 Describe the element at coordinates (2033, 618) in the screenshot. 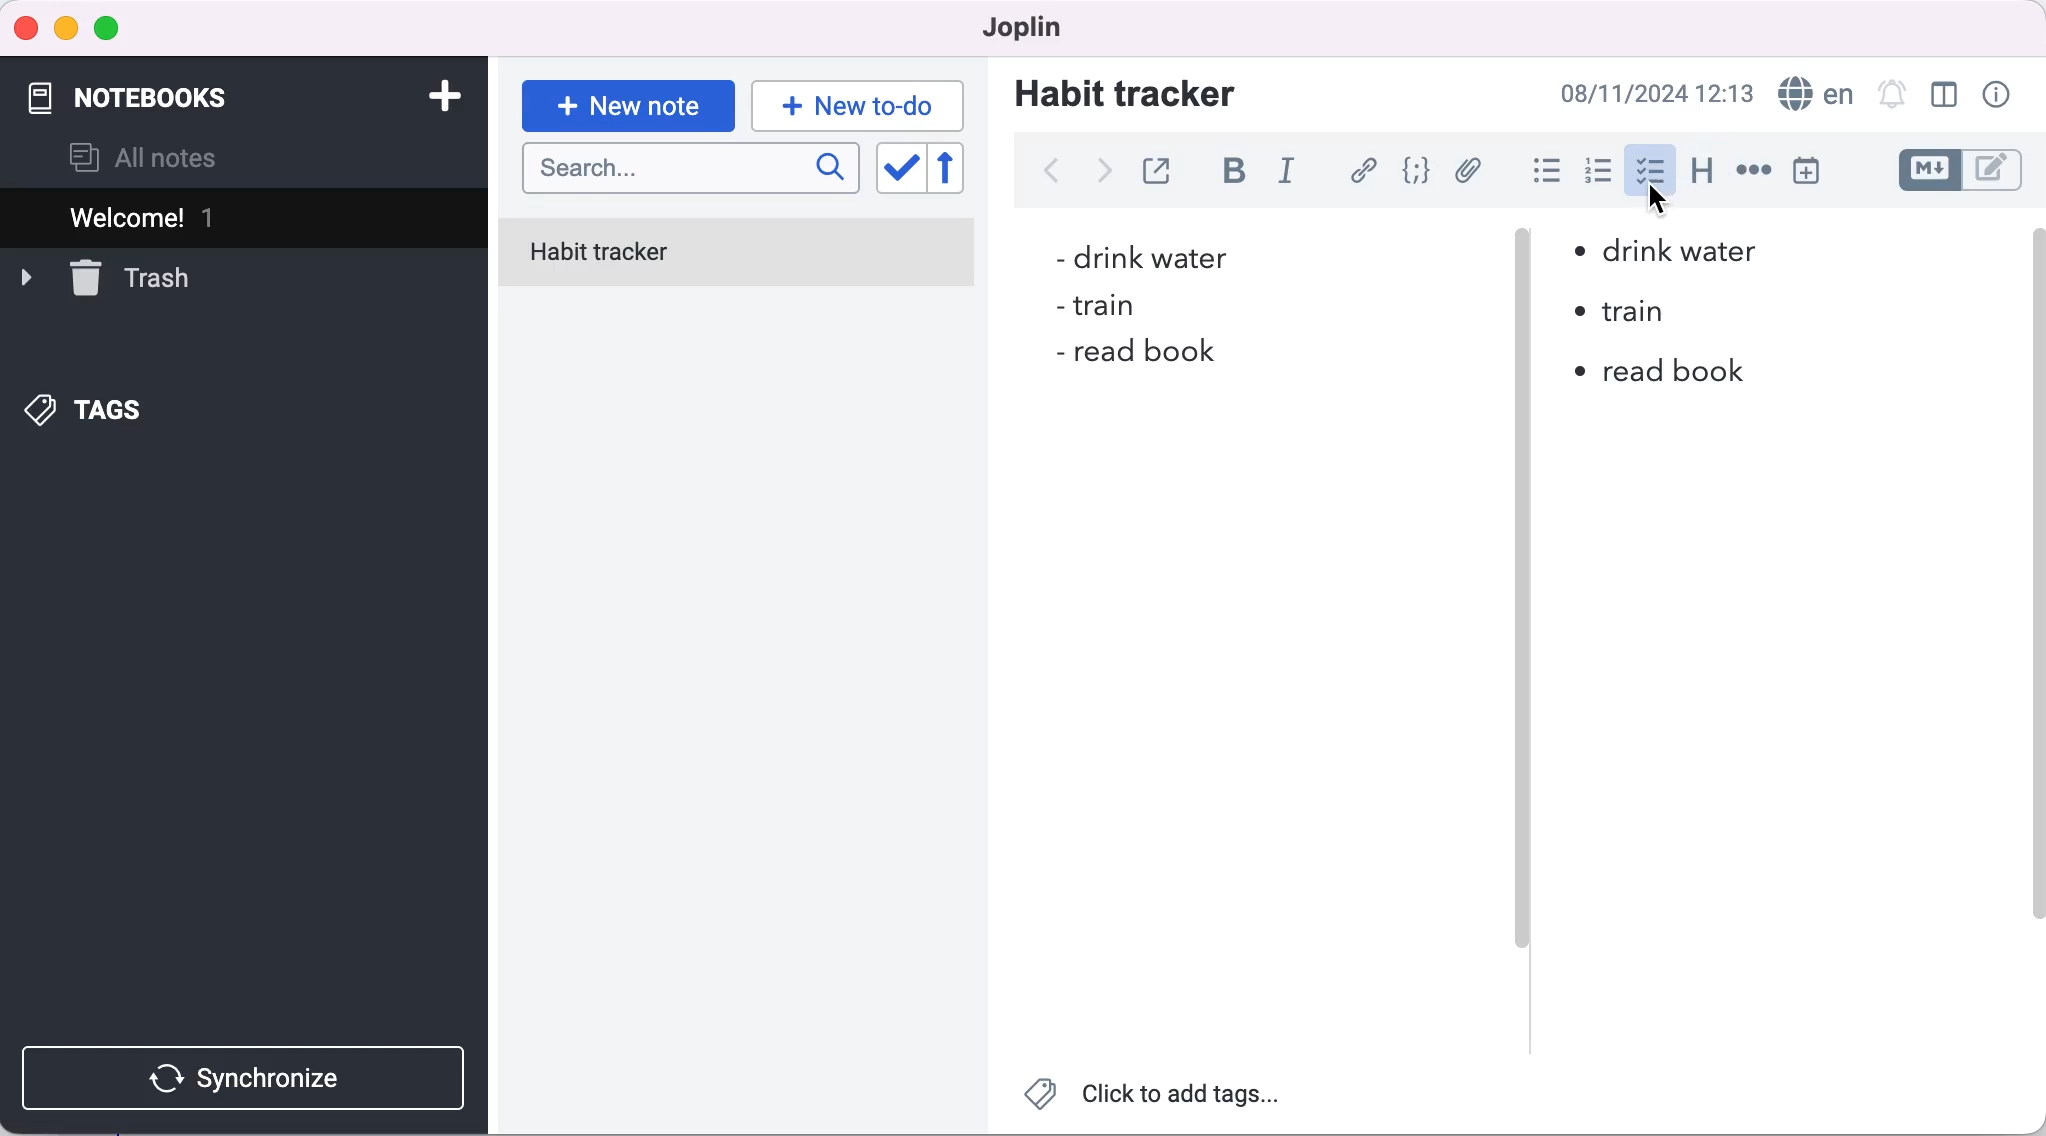

I see `scroll bar` at that location.